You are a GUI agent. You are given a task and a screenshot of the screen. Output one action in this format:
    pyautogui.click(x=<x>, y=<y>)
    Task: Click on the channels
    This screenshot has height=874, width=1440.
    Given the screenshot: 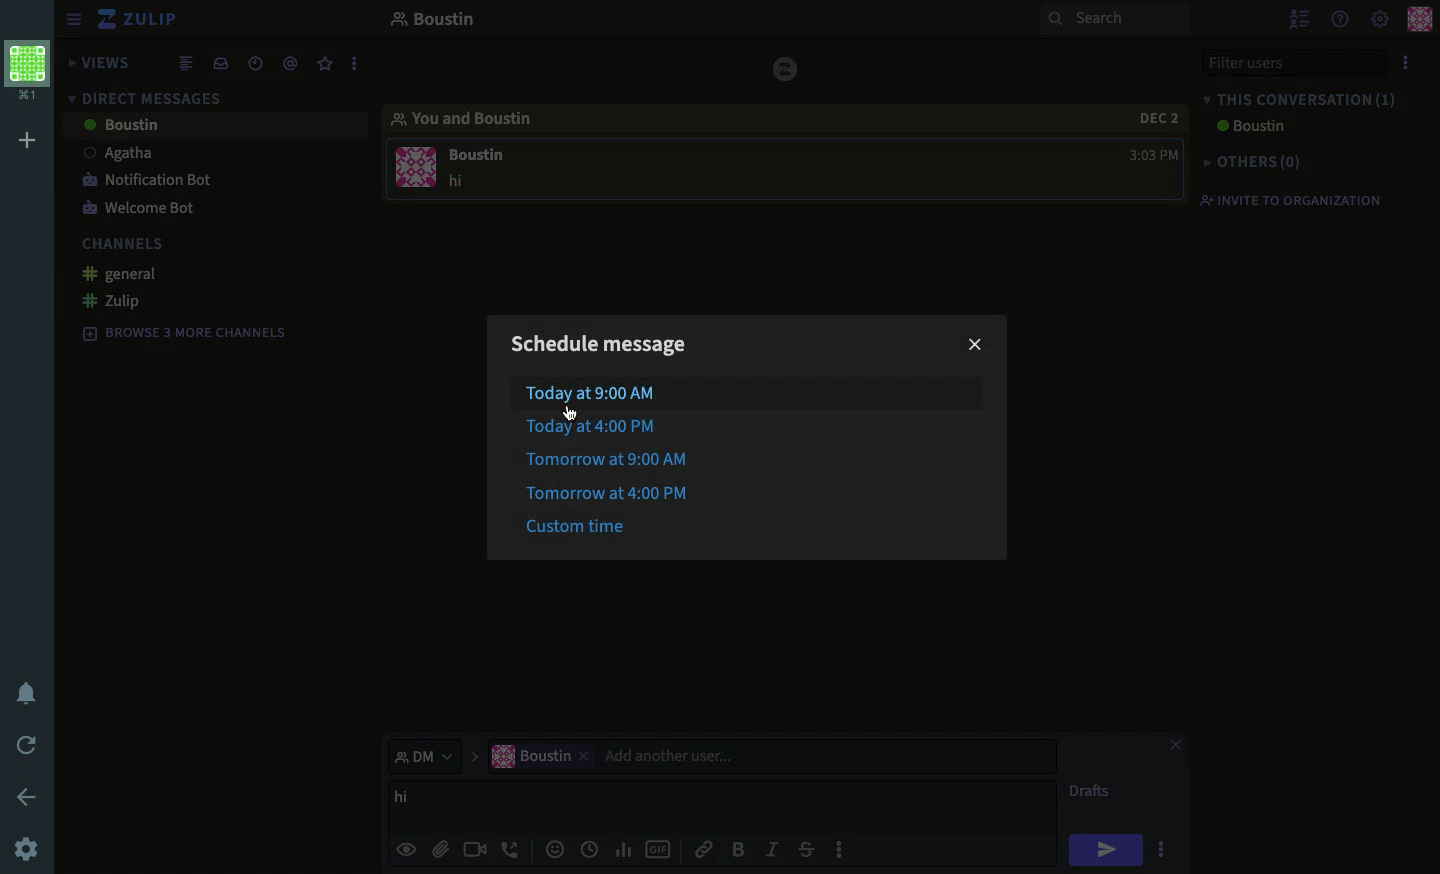 What is the action you would take?
    pyautogui.click(x=123, y=247)
    